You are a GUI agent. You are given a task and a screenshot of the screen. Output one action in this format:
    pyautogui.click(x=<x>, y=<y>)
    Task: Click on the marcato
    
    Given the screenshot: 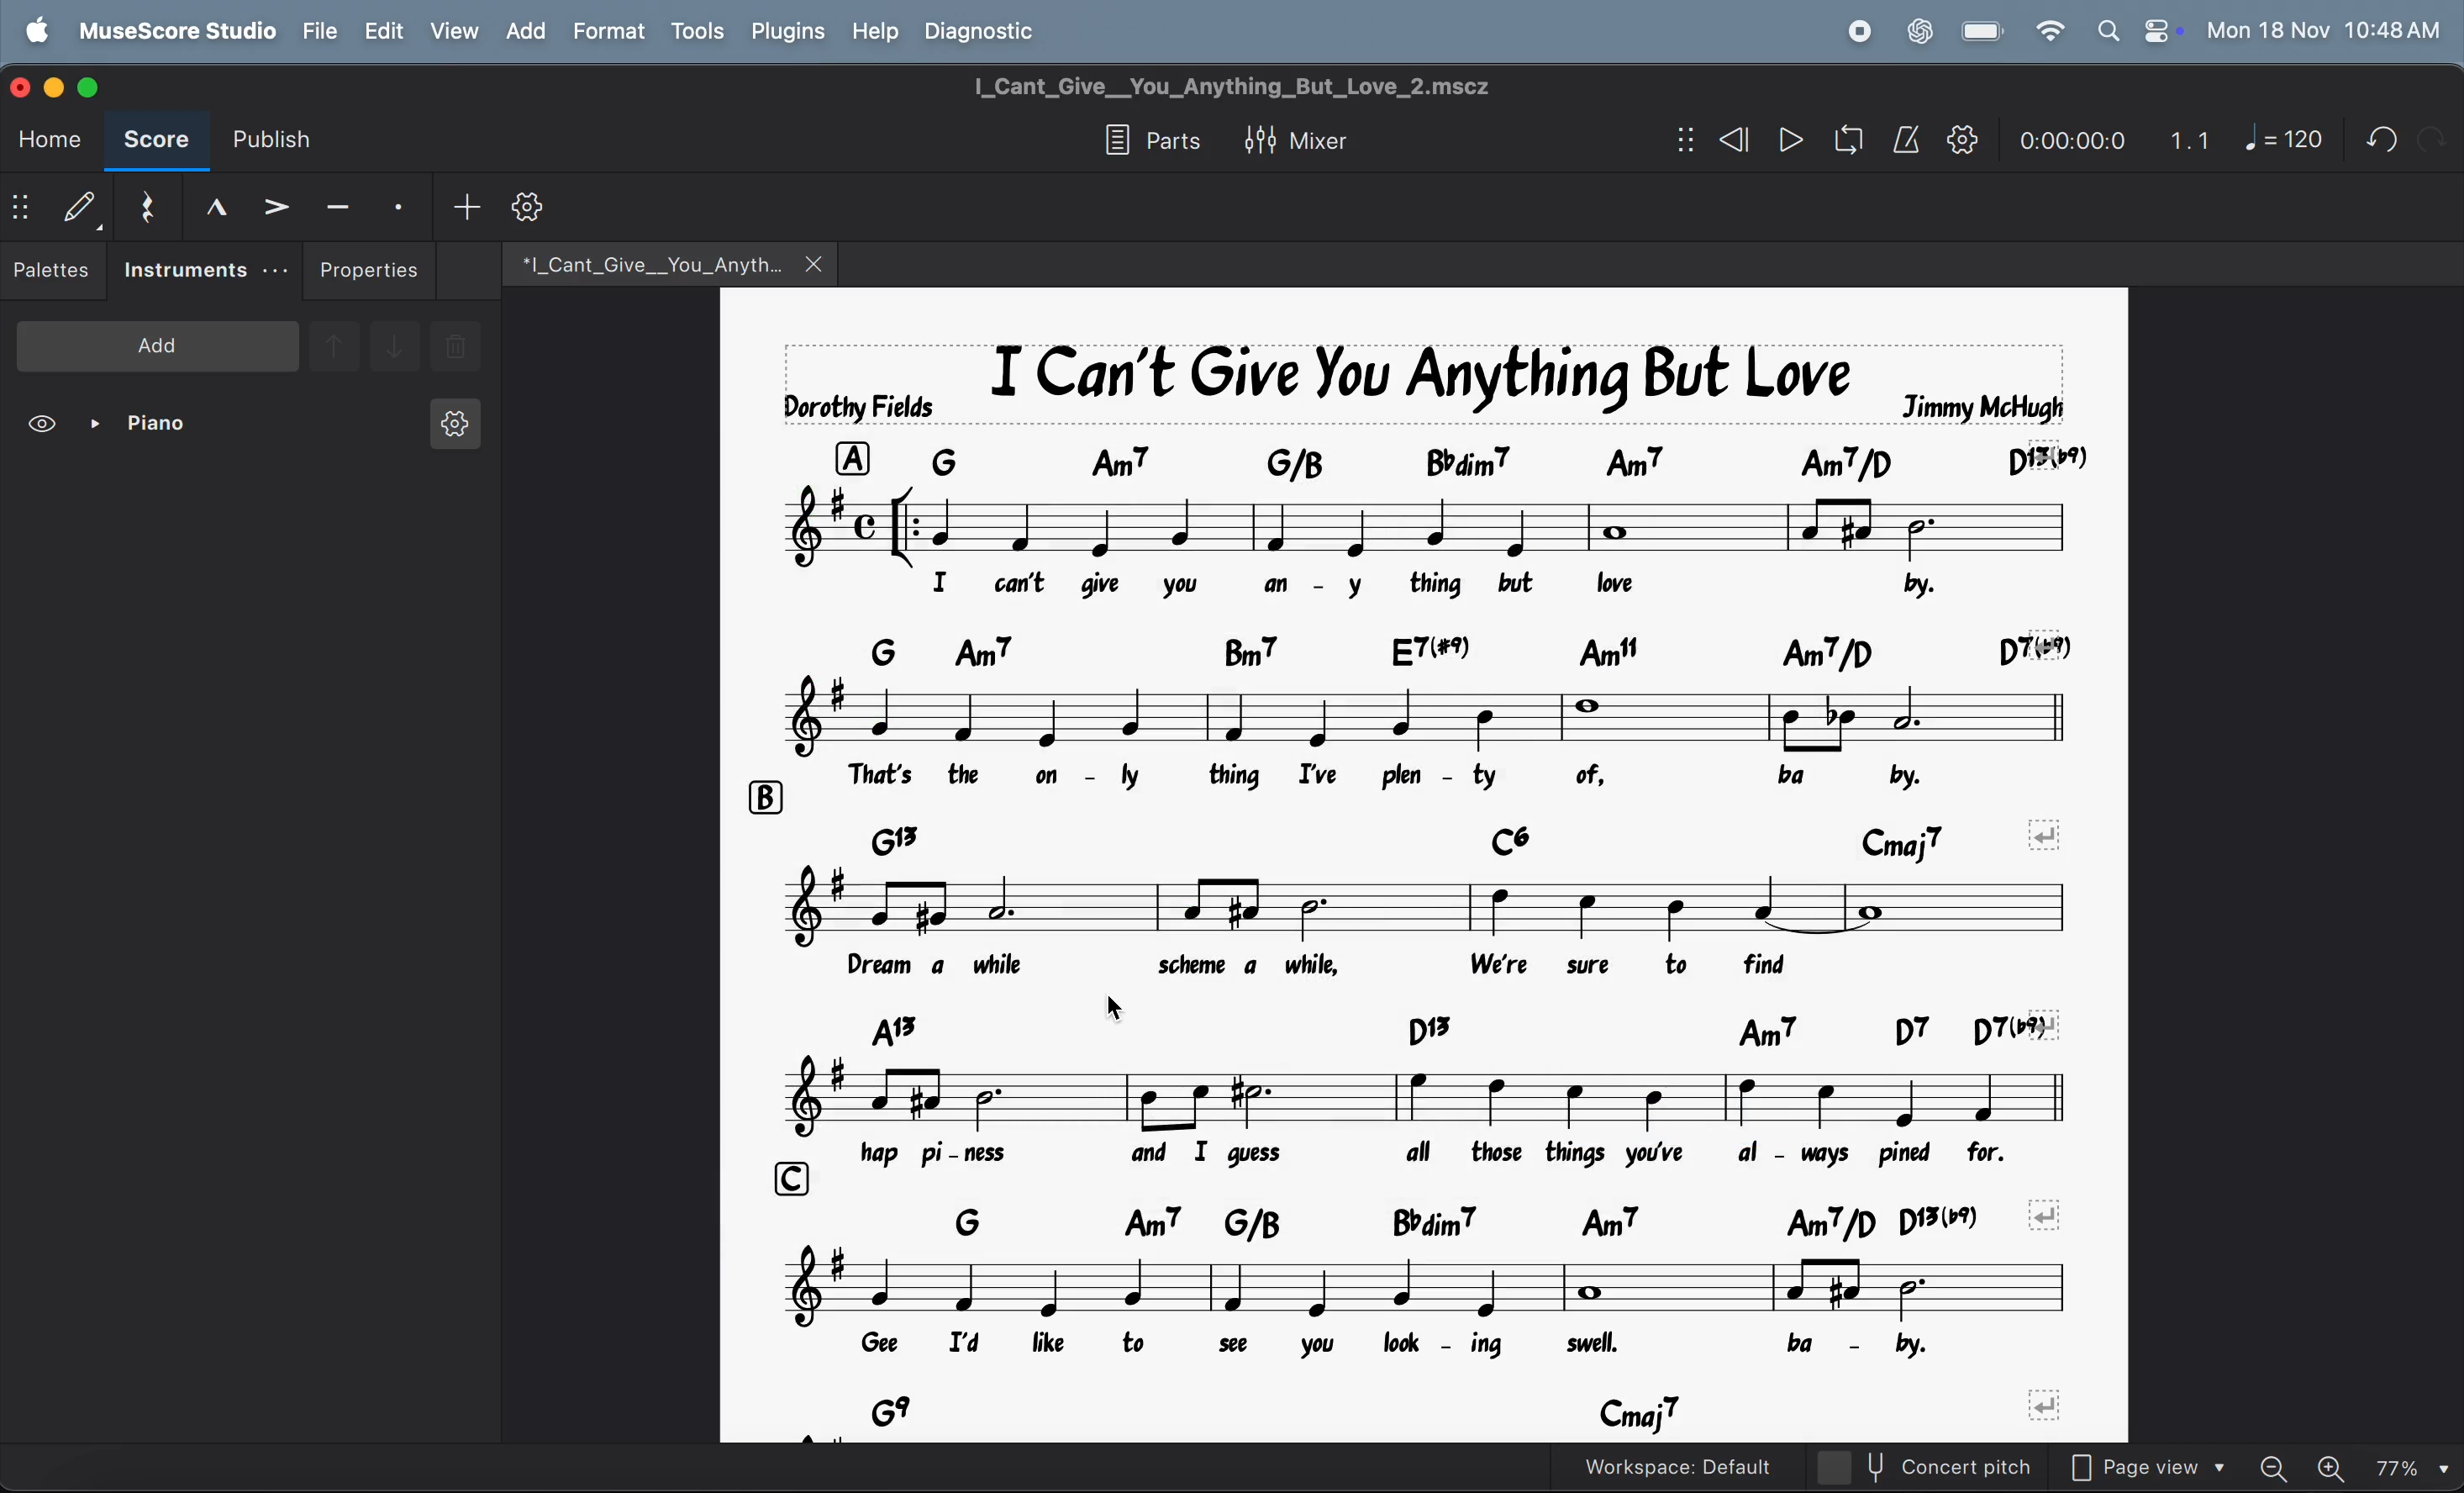 What is the action you would take?
    pyautogui.click(x=208, y=206)
    